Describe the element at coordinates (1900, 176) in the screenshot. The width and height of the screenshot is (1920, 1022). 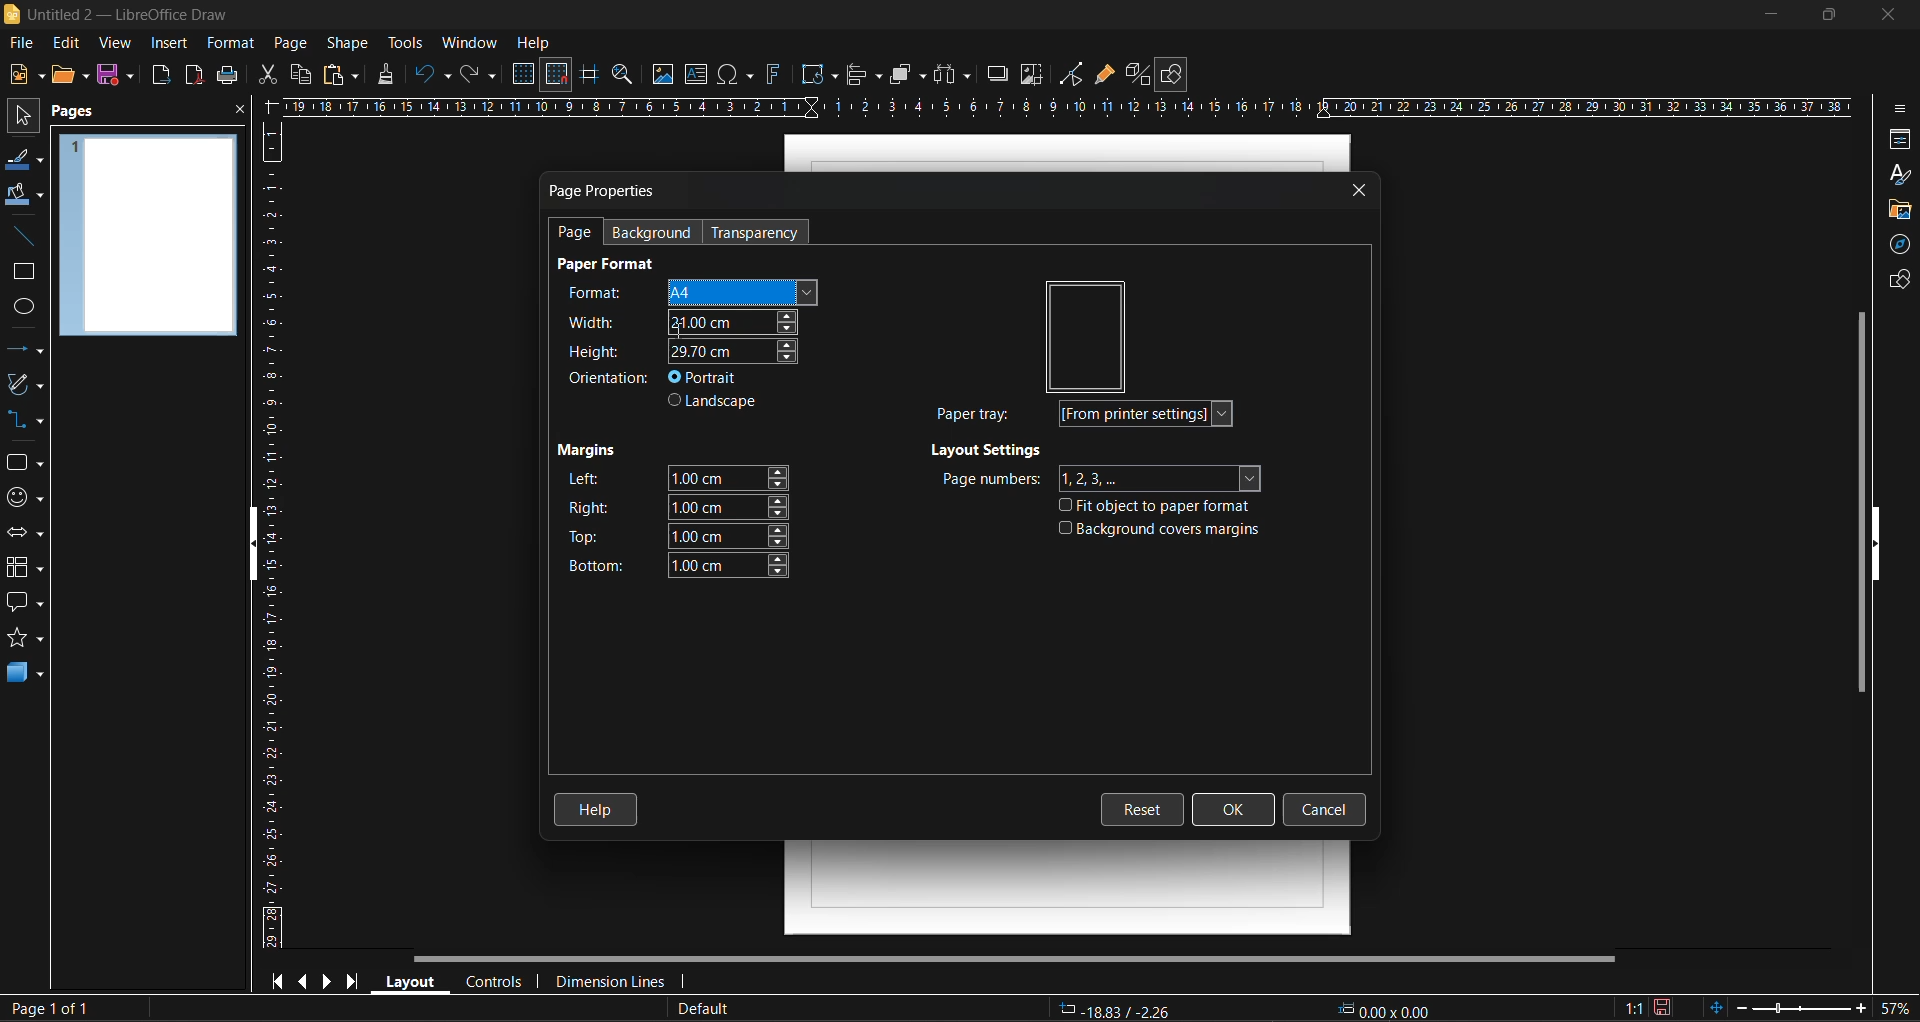
I see `styles` at that location.